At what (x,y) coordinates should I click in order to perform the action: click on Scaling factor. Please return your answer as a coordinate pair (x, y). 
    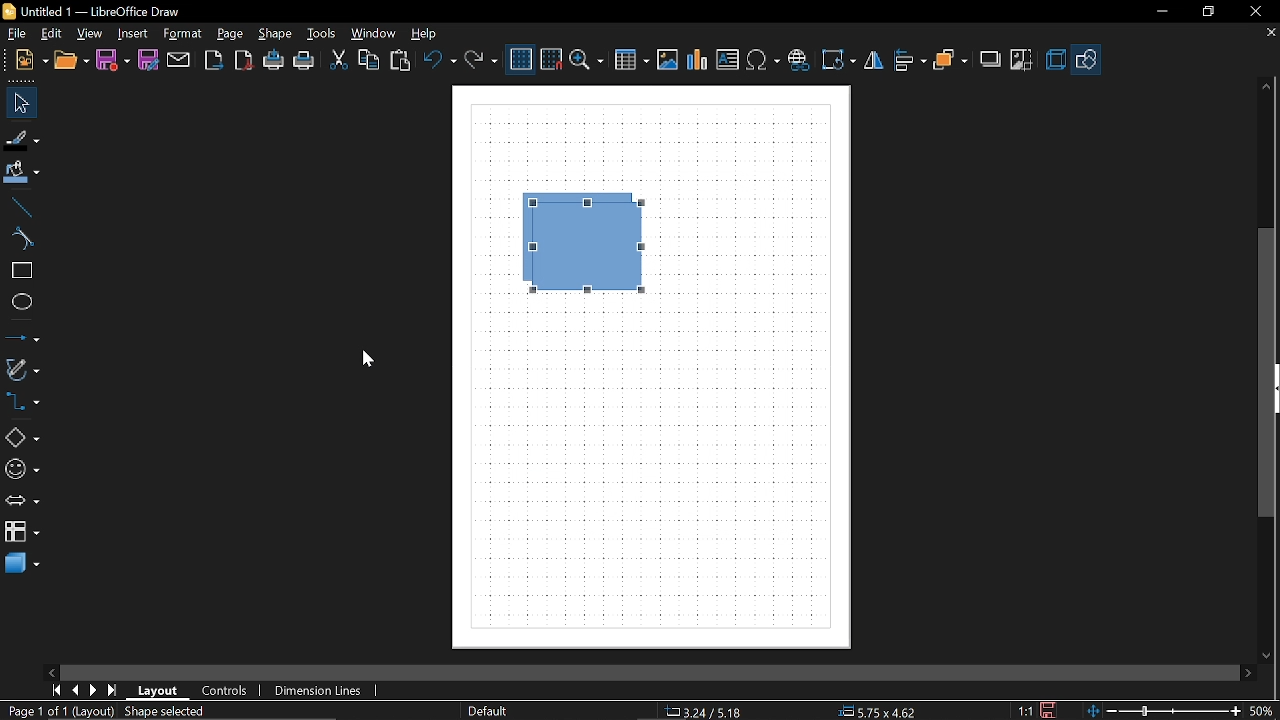
    Looking at the image, I should click on (1023, 711).